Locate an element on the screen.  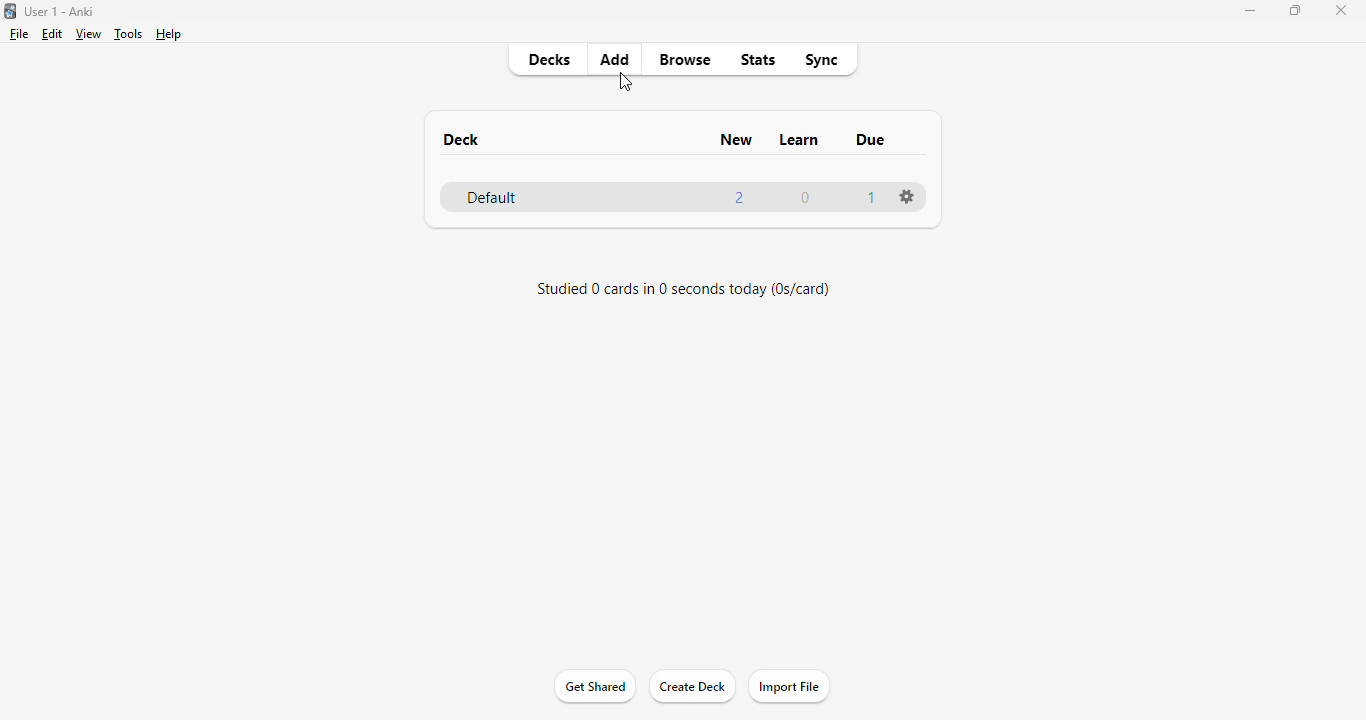
maximize is located at coordinates (1295, 10).